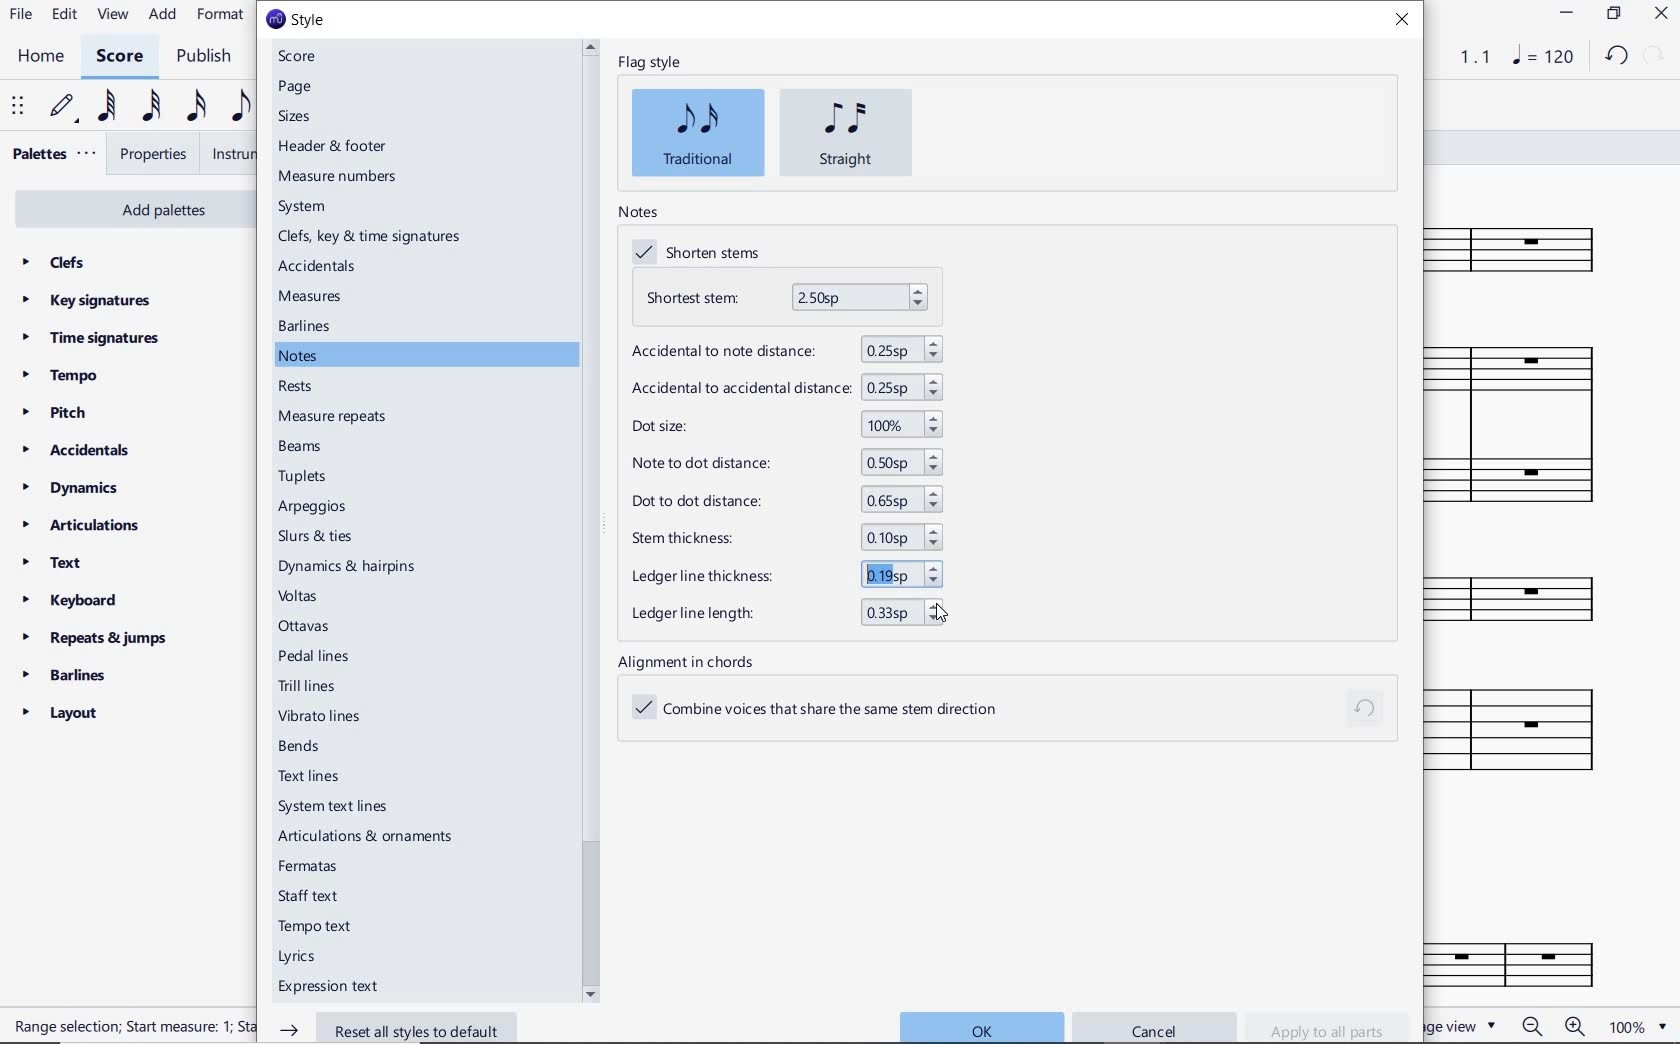  What do you see at coordinates (118, 58) in the screenshot?
I see `score` at bounding box center [118, 58].